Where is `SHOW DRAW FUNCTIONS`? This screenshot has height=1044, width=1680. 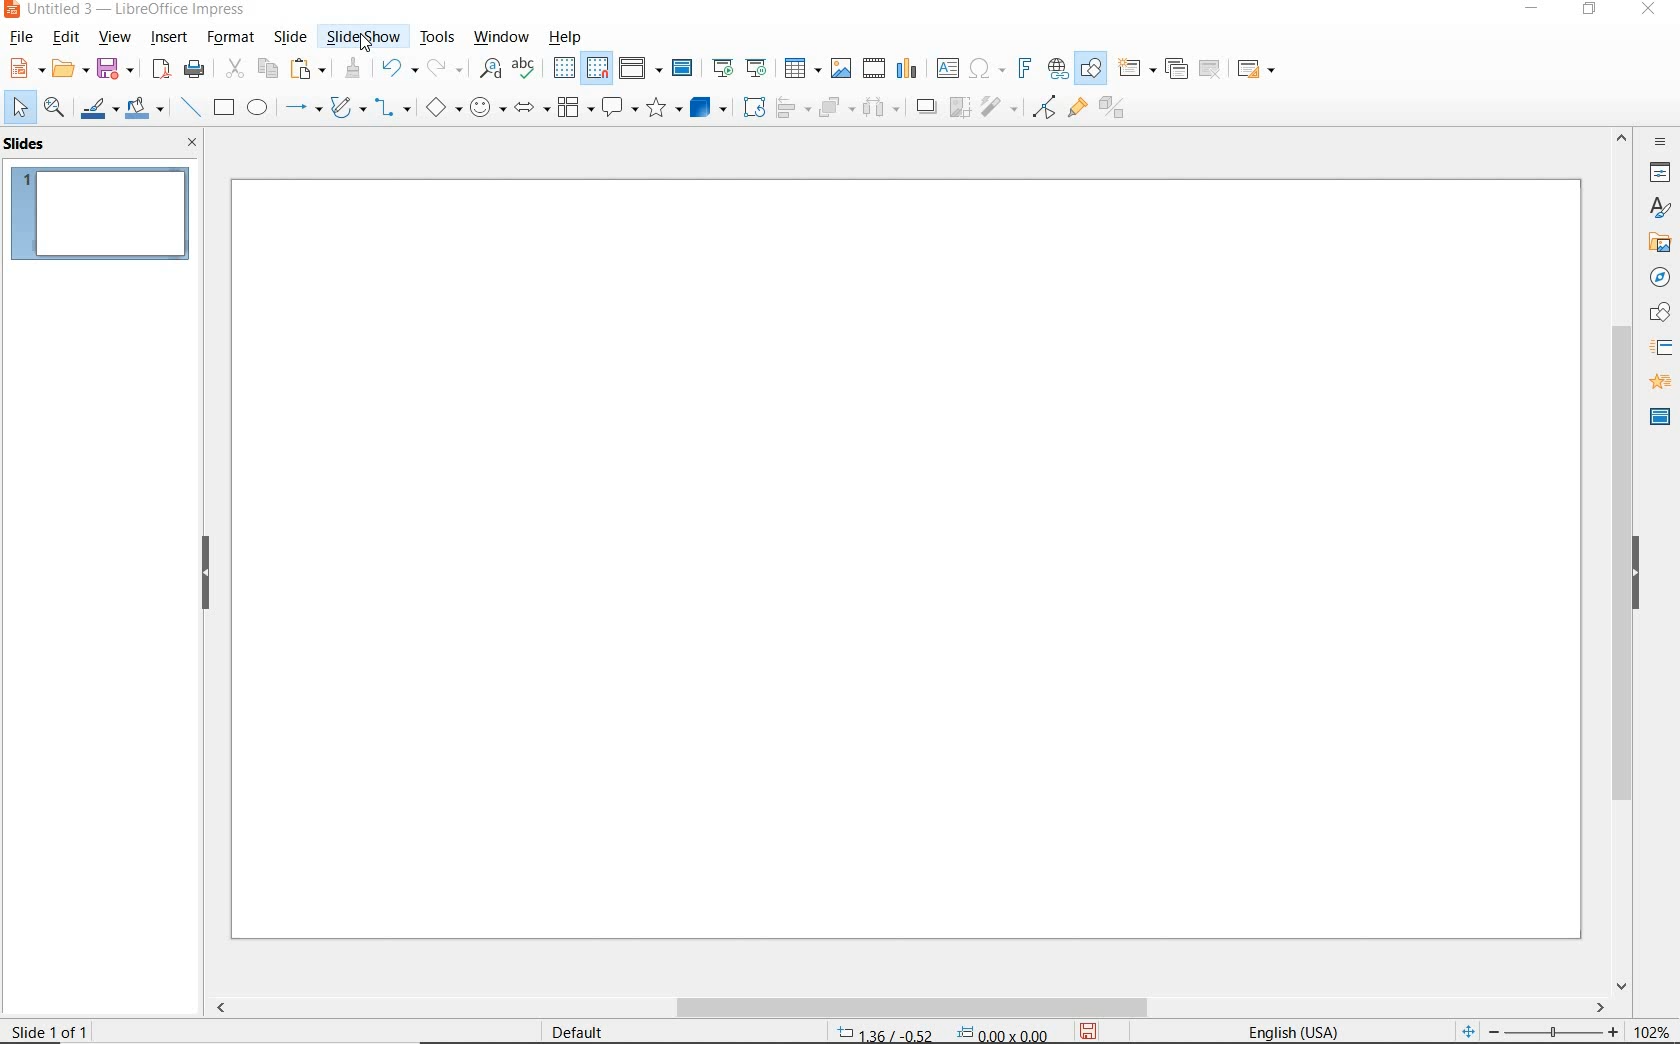 SHOW DRAW FUNCTIONS is located at coordinates (1092, 66).